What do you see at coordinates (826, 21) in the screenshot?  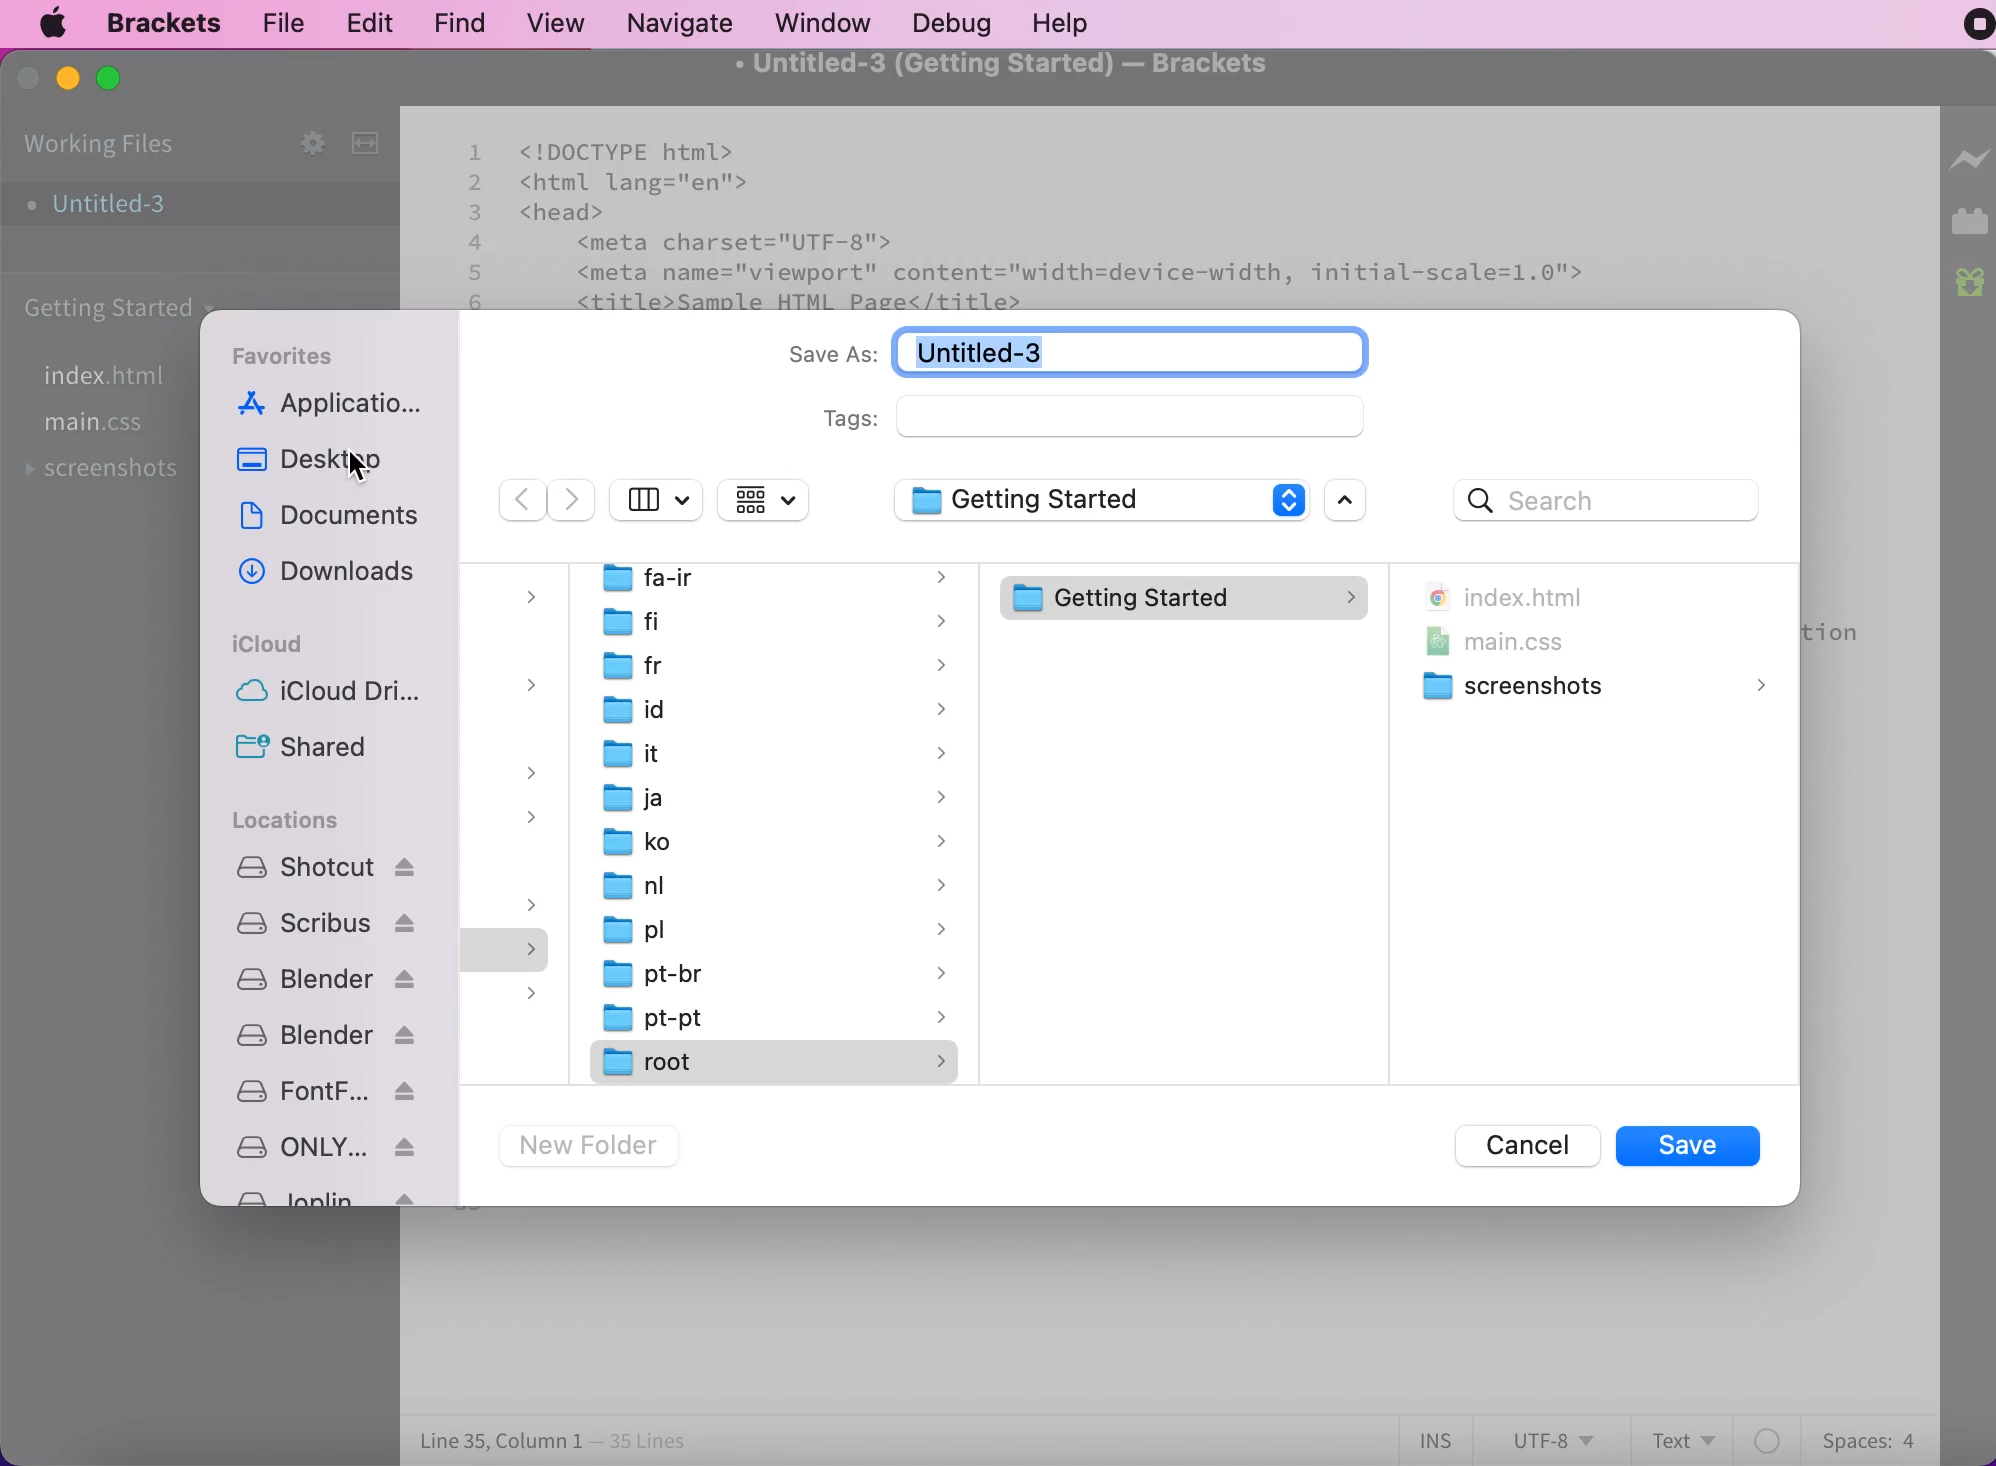 I see `window` at bounding box center [826, 21].